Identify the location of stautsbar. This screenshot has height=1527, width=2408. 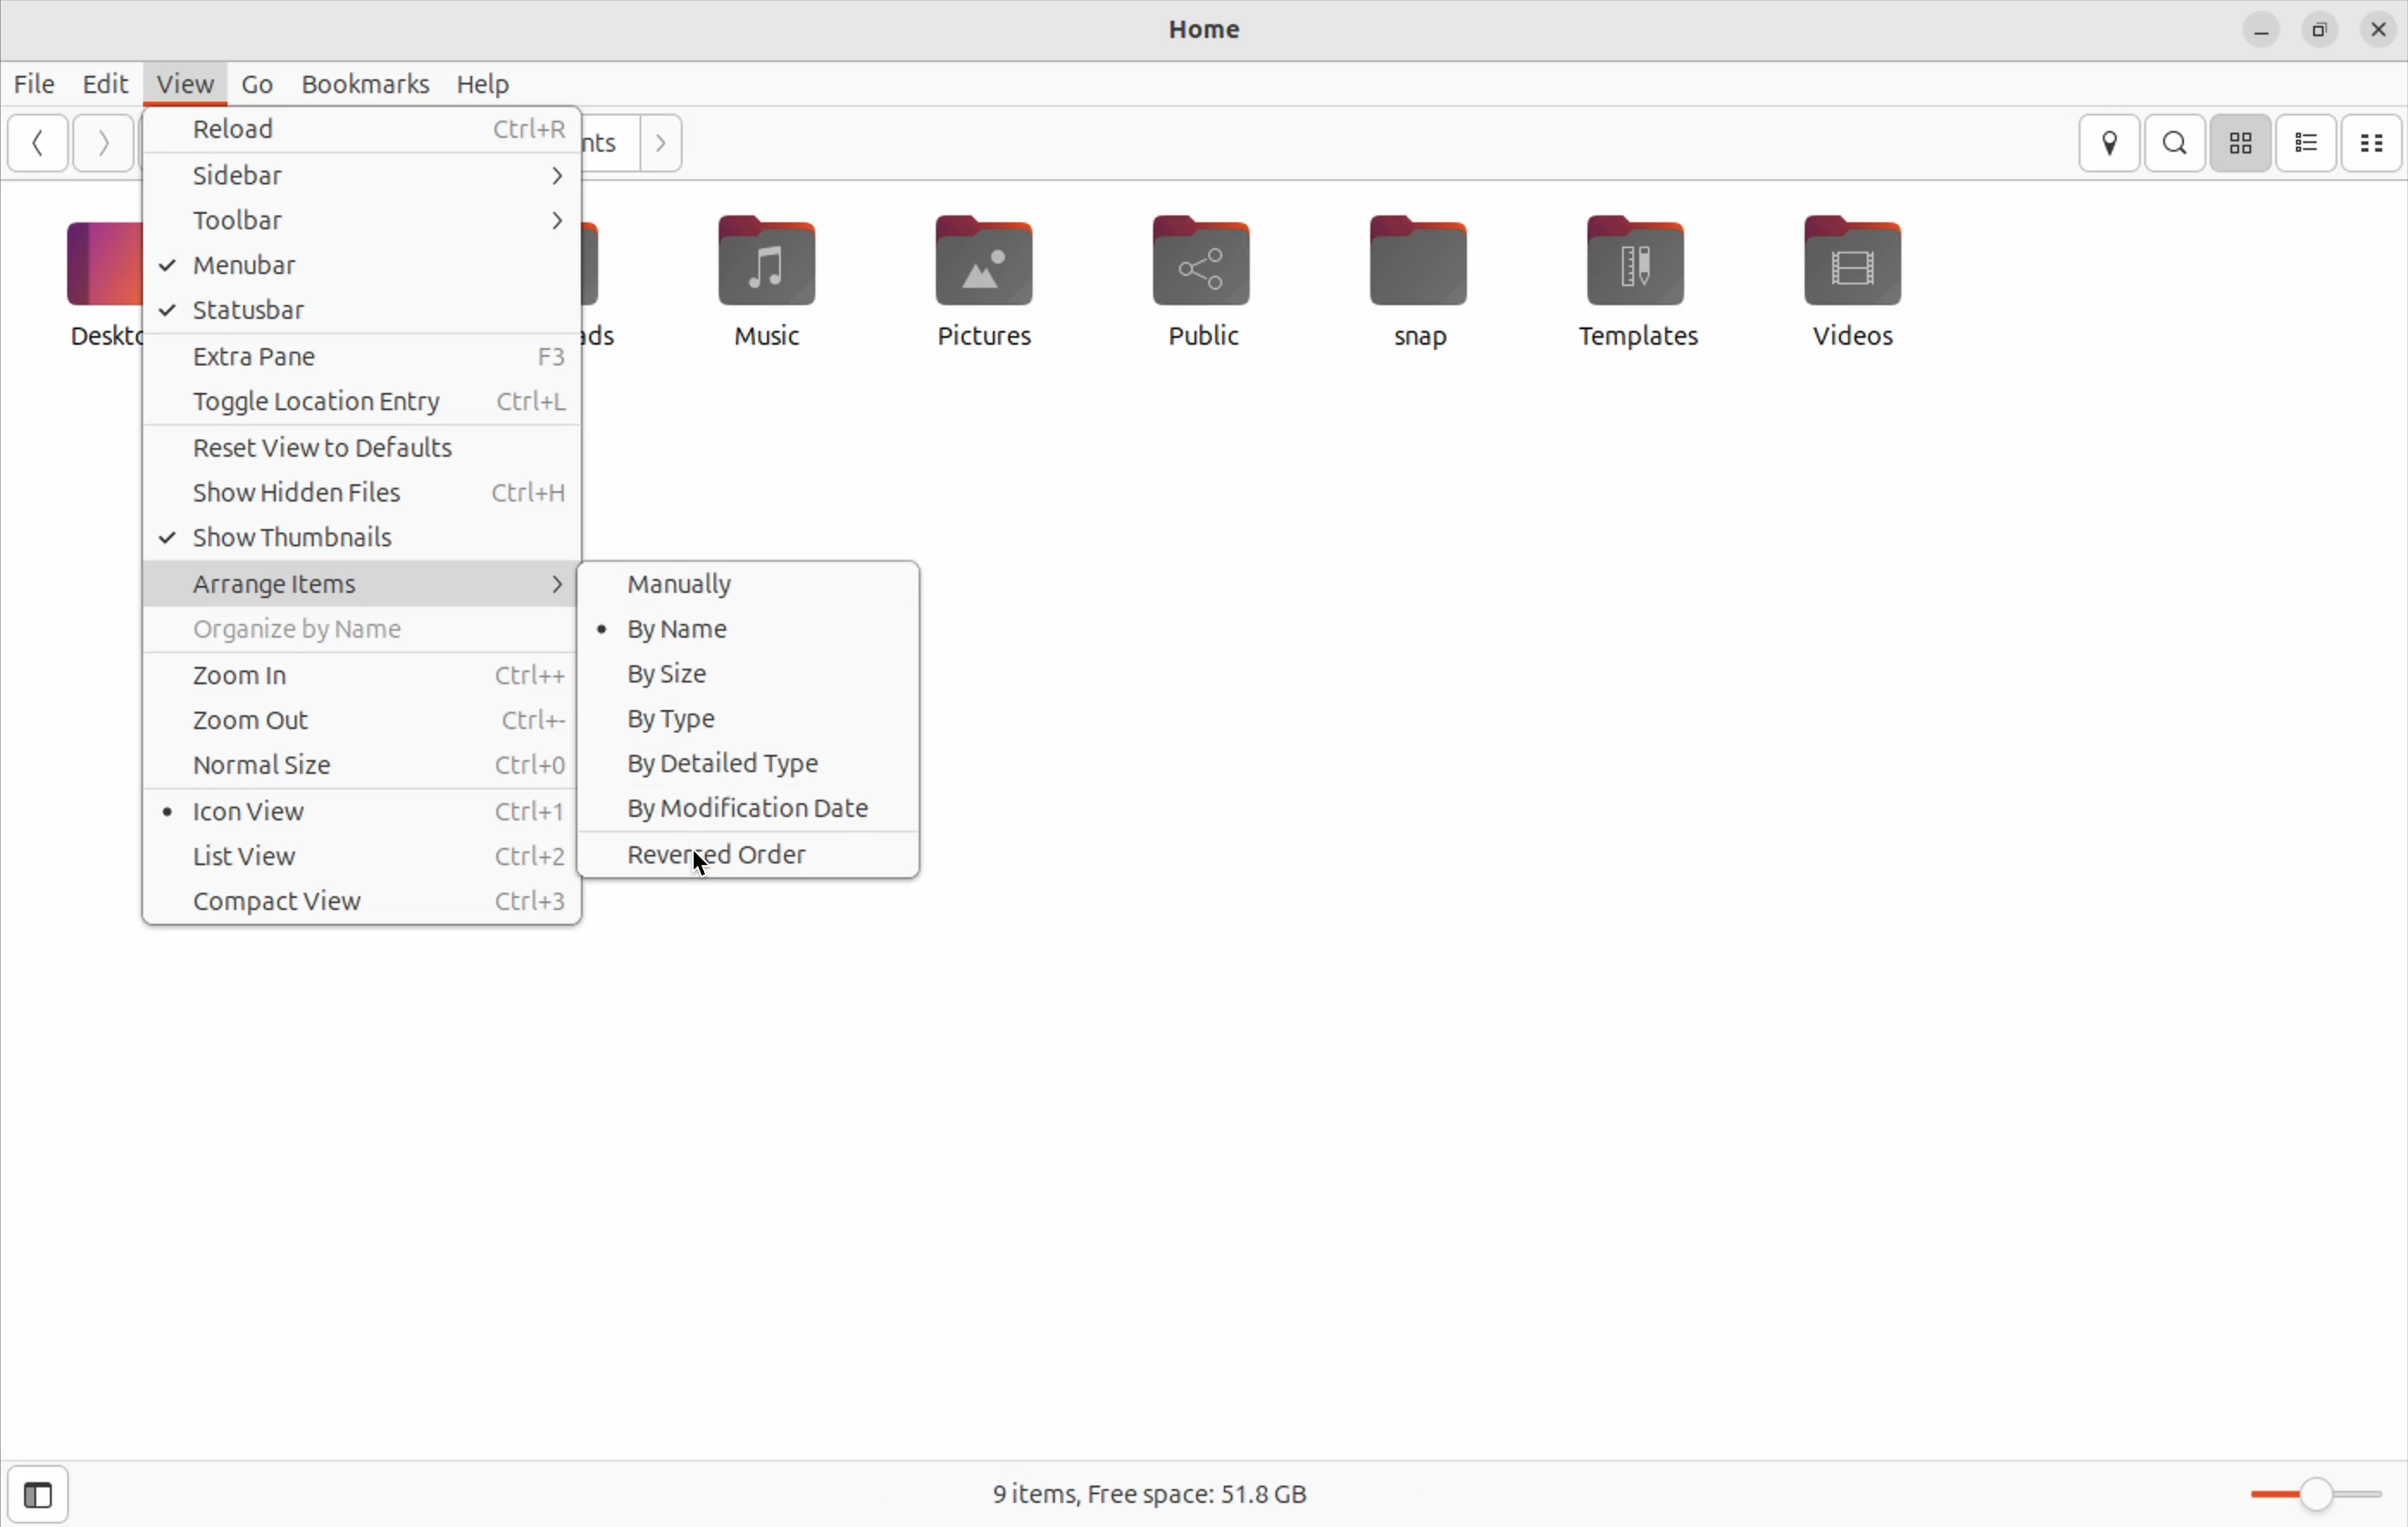
(362, 311).